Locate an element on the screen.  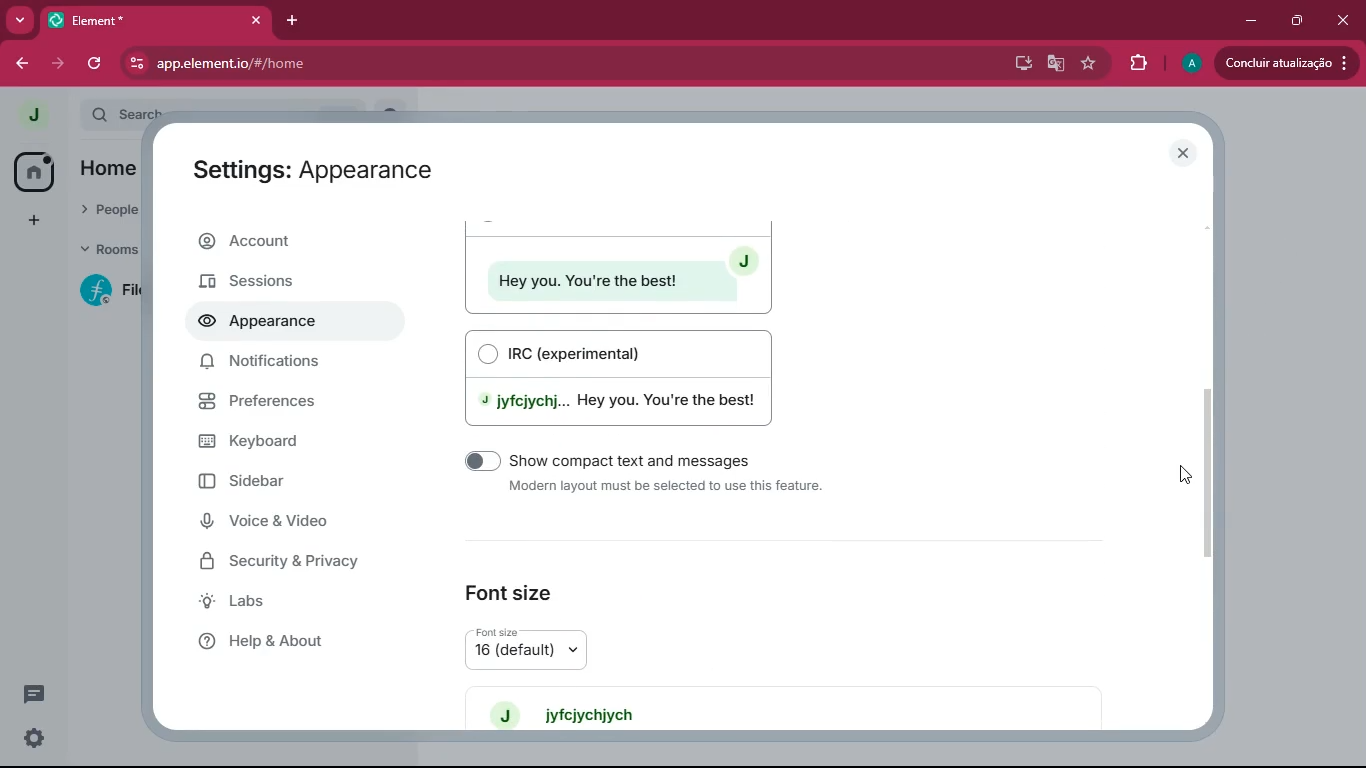
extensions is located at coordinates (1138, 61).